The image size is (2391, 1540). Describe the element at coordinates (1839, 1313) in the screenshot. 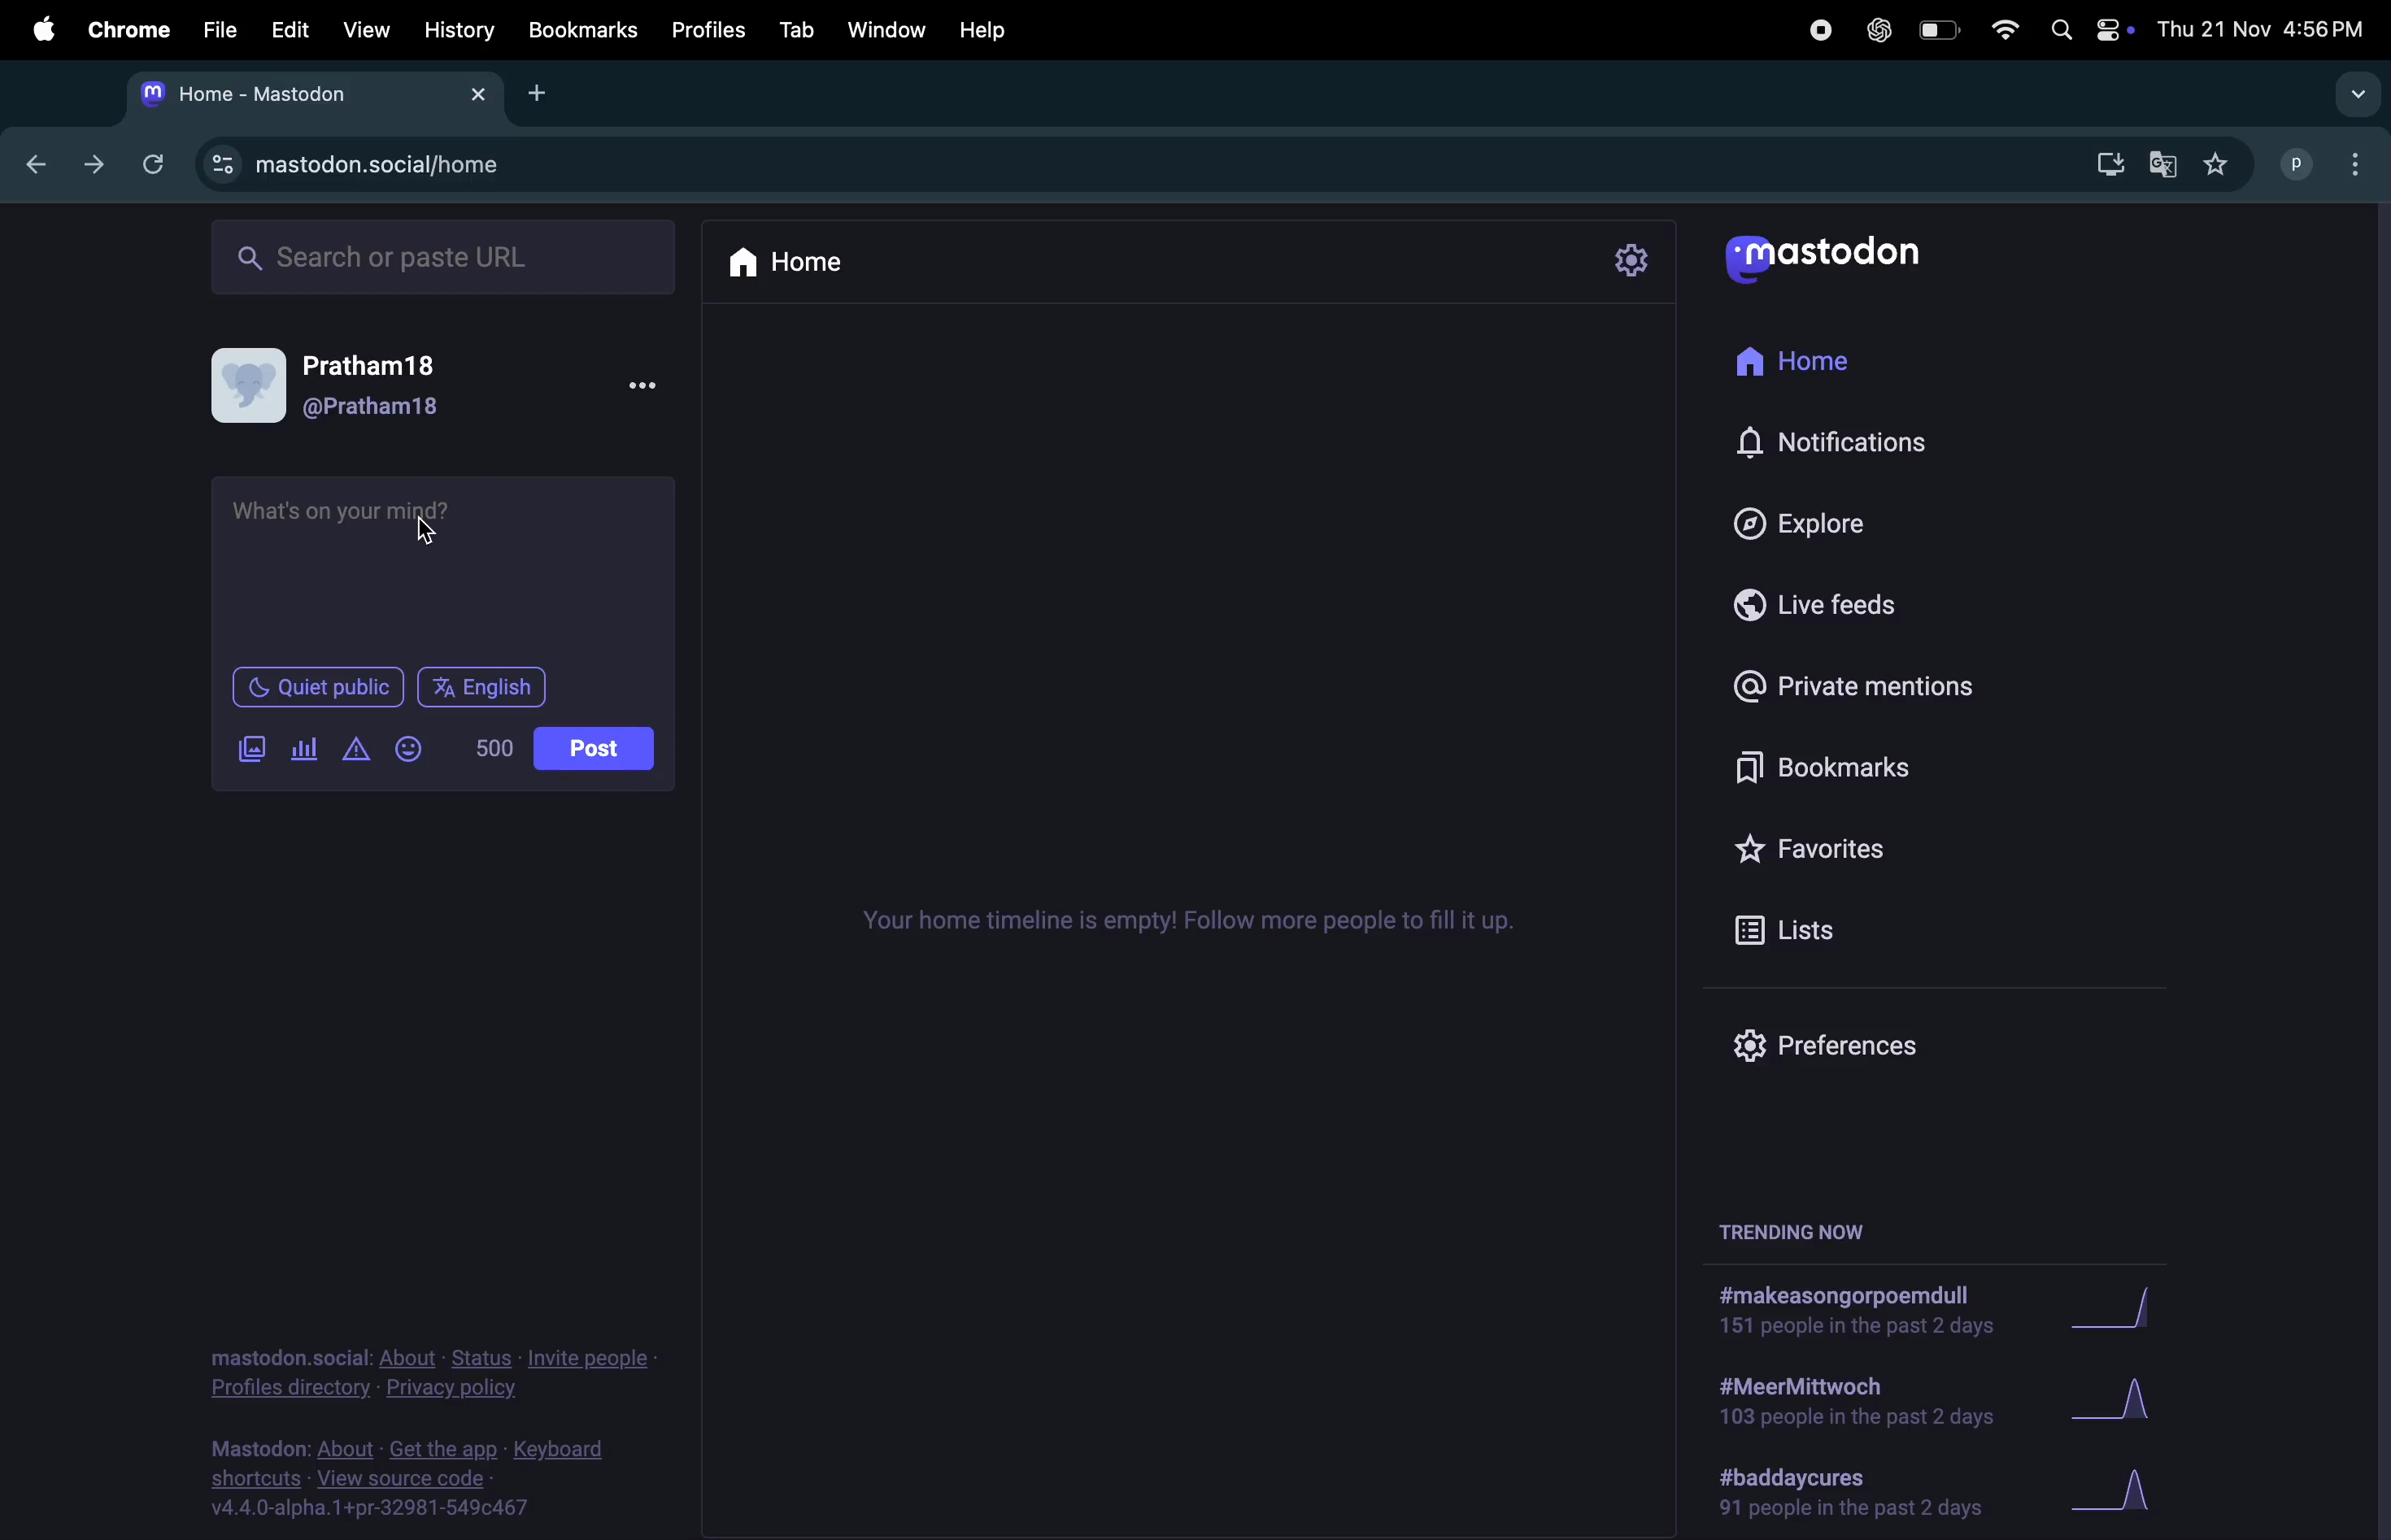

I see `hastag` at that location.